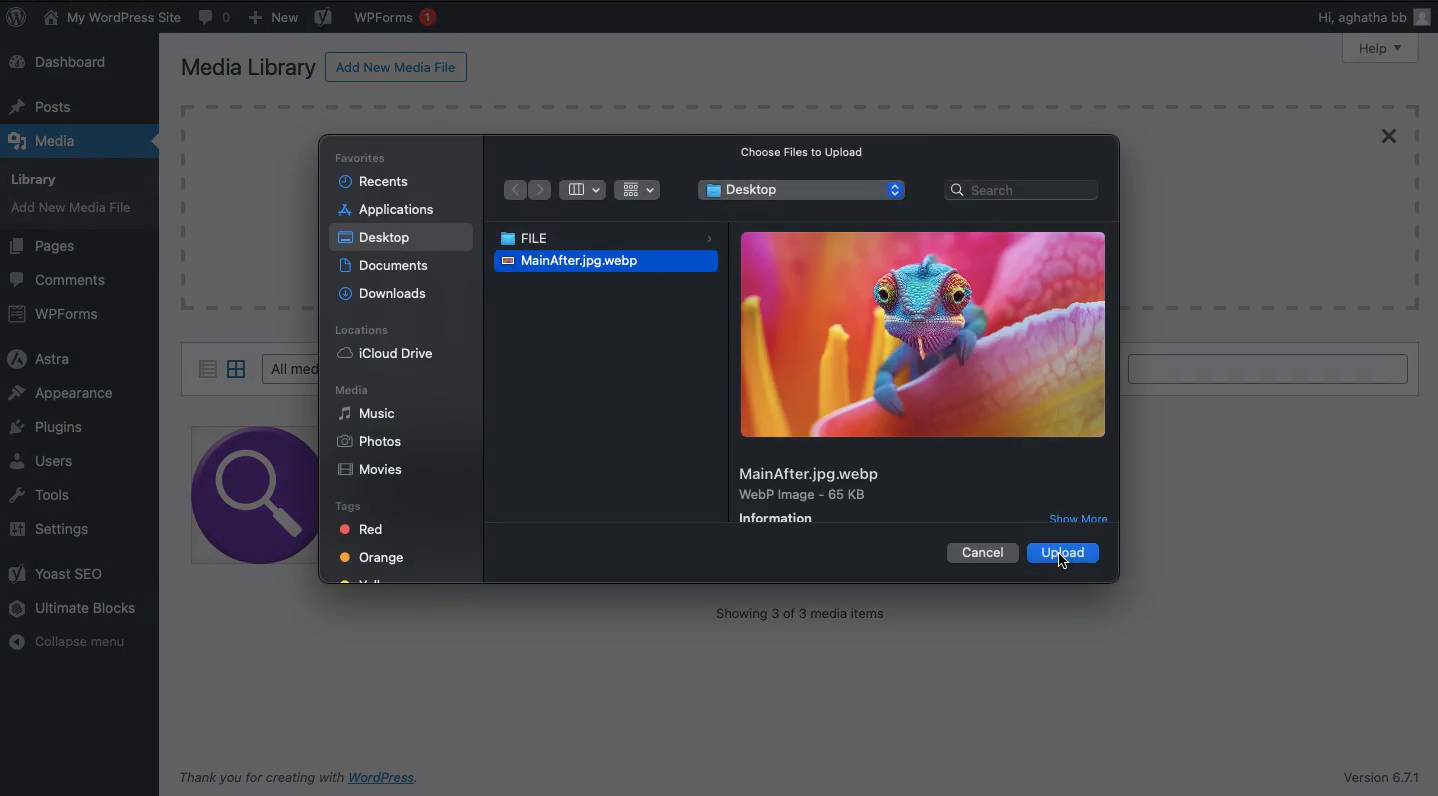  Describe the element at coordinates (610, 238) in the screenshot. I see `File` at that location.